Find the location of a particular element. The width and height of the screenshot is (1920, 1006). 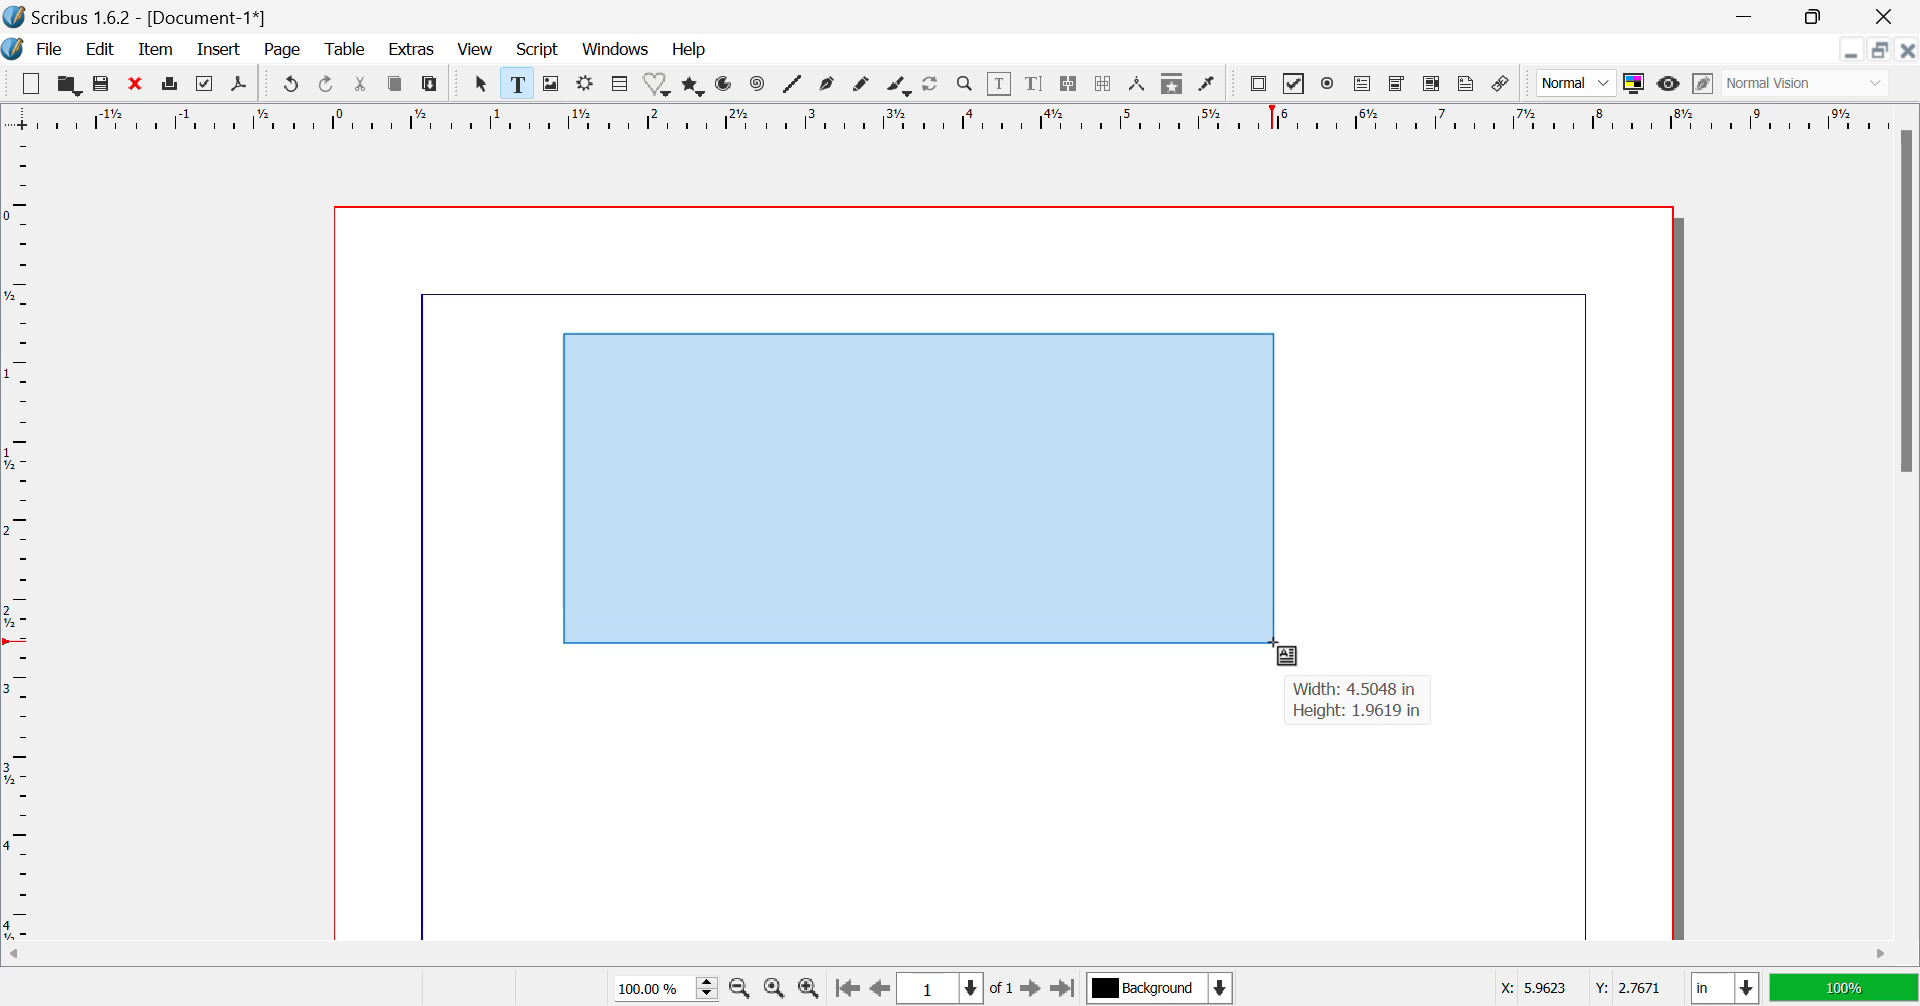

Scribus 1.6.2 - [Document-1*] is located at coordinates (147, 18).